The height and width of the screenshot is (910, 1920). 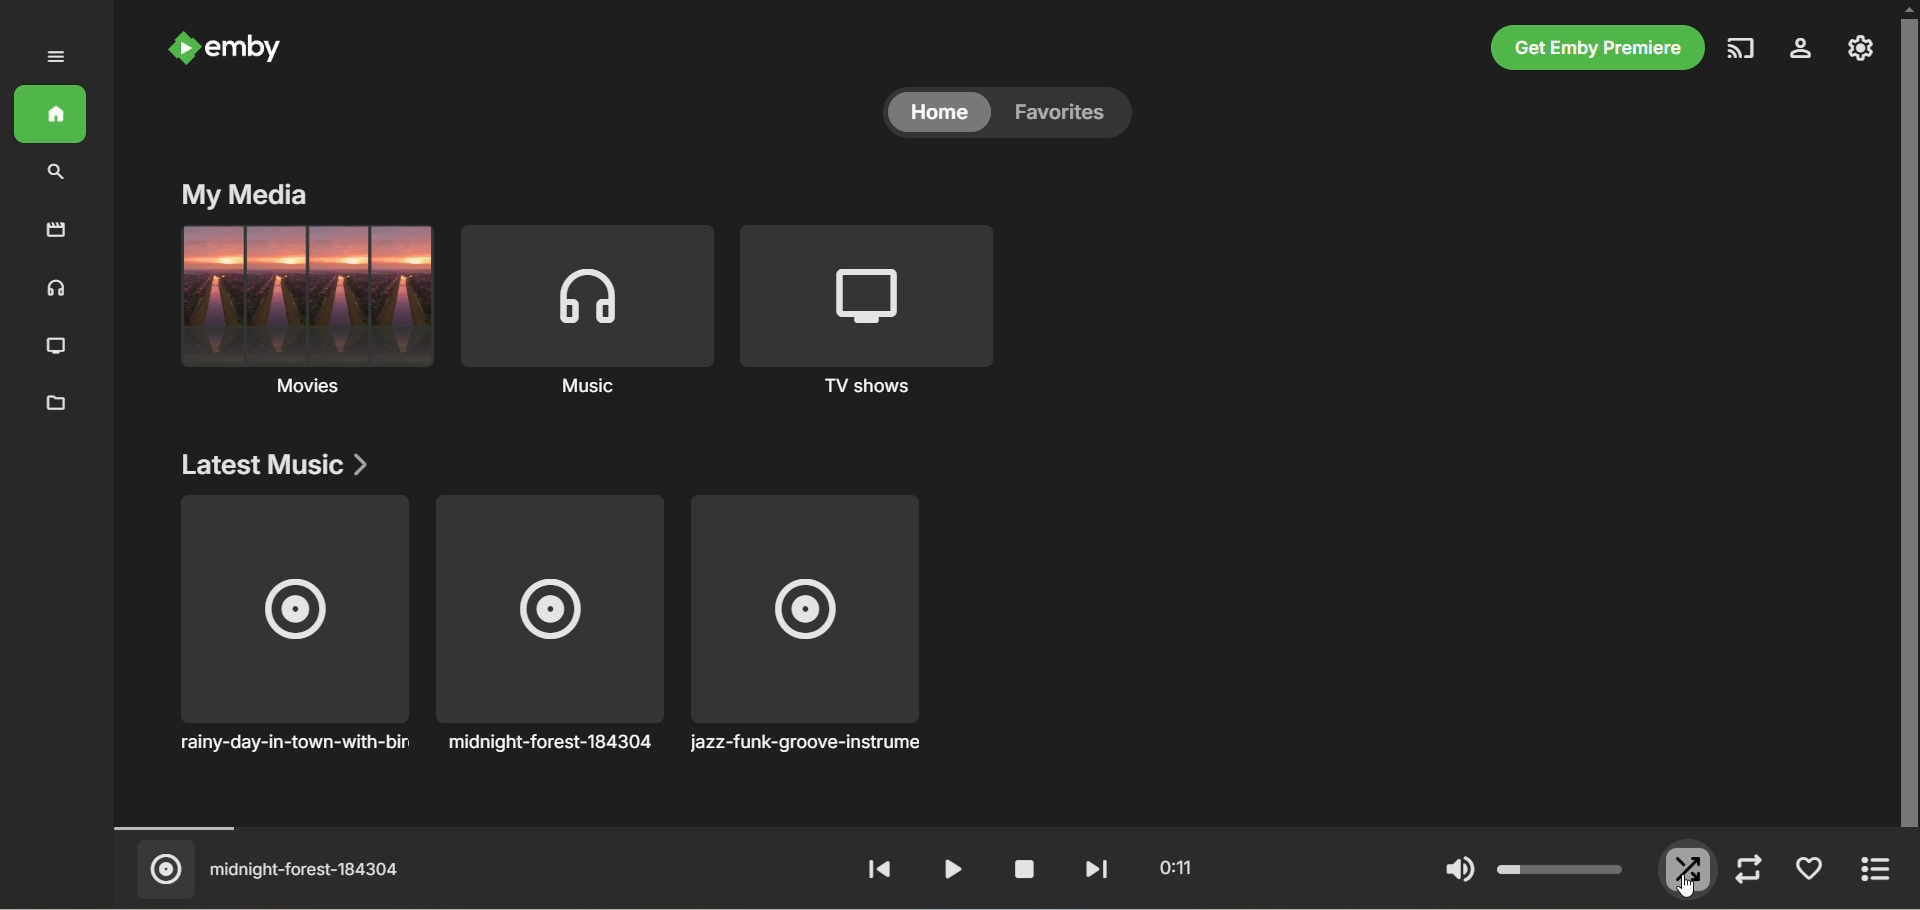 I want to click on metadata manager, so click(x=56, y=403).